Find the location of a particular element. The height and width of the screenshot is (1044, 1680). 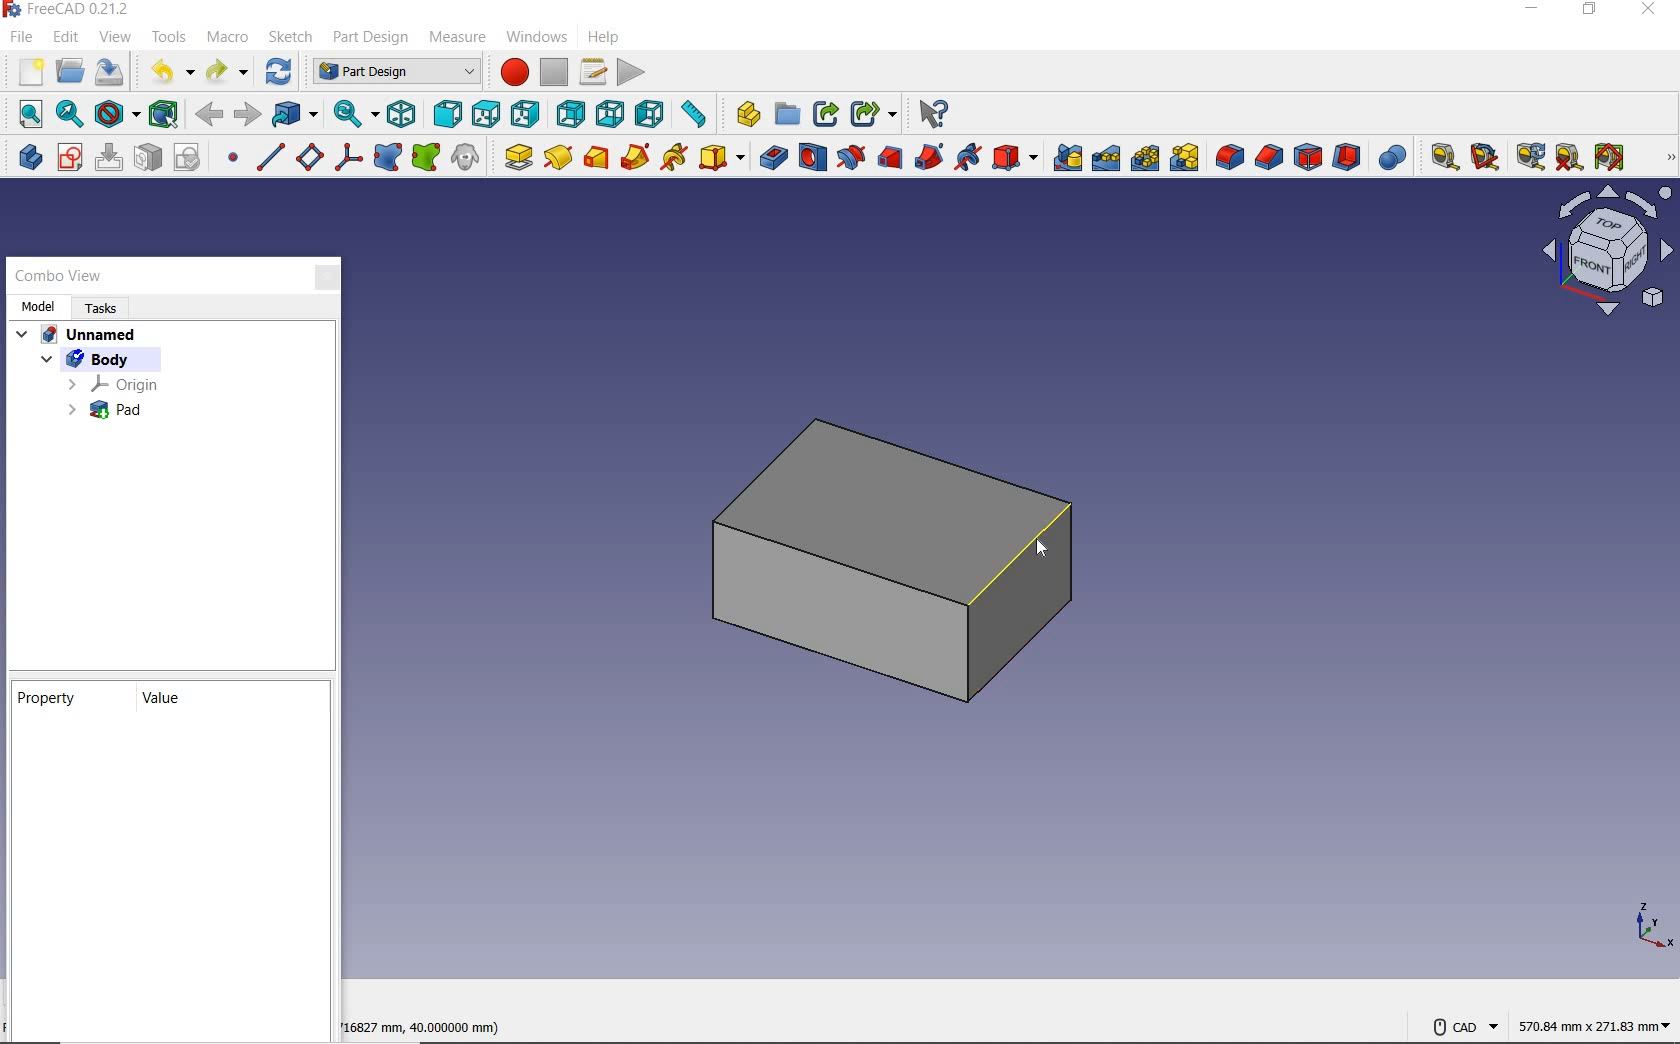

view plane is located at coordinates (1604, 251).